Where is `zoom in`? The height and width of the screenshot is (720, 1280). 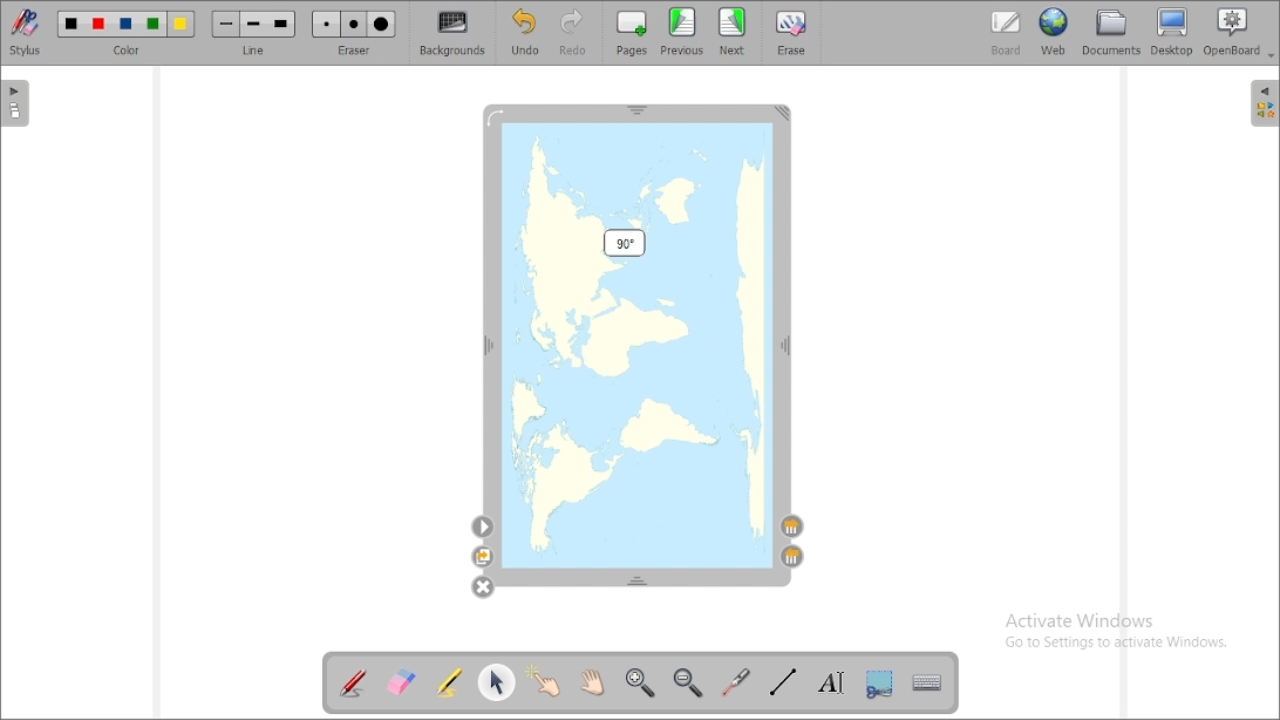
zoom in is located at coordinates (640, 681).